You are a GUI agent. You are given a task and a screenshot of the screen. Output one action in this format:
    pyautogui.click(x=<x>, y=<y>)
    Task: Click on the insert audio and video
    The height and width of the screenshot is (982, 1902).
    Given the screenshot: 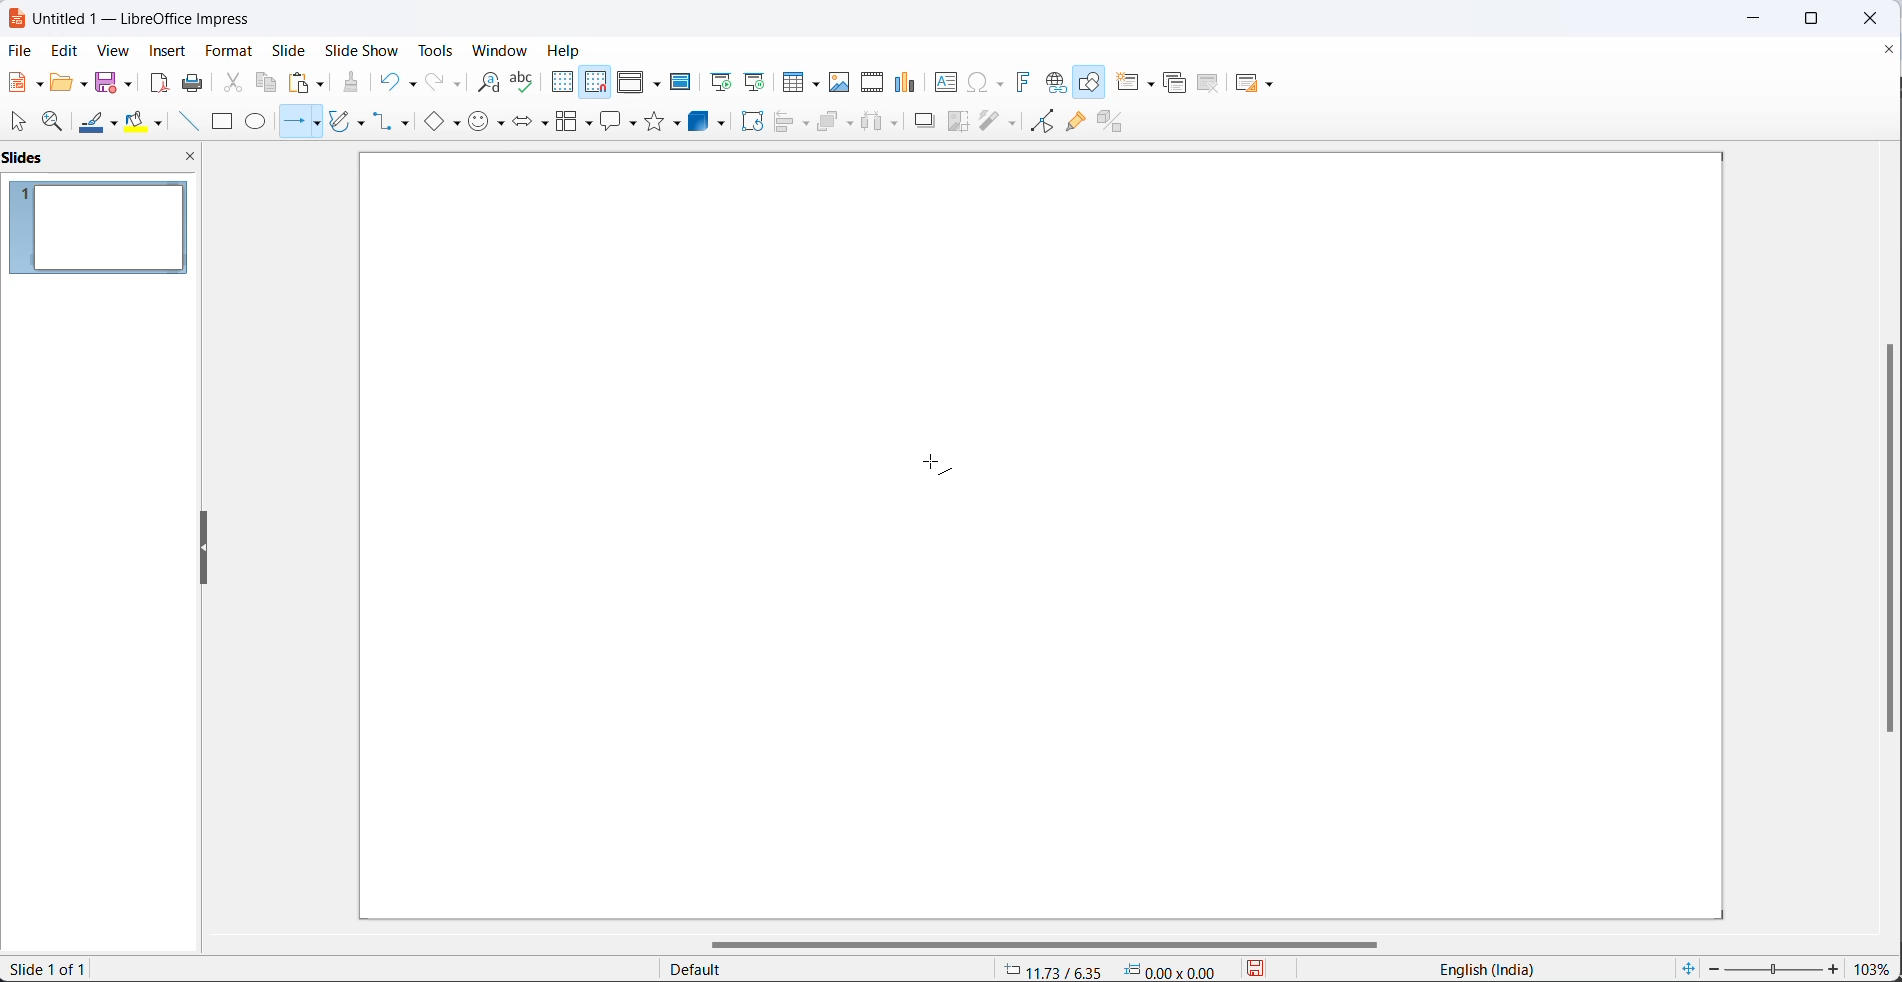 What is the action you would take?
    pyautogui.click(x=871, y=83)
    